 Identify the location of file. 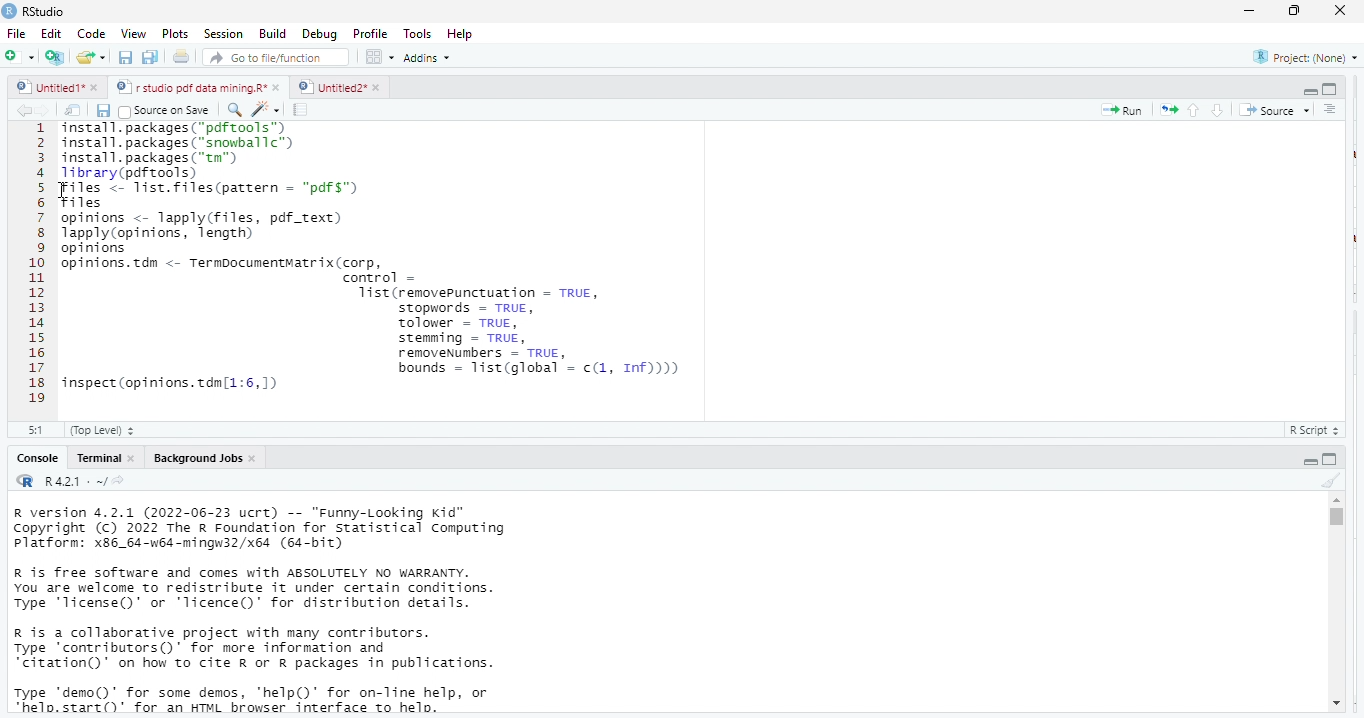
(18, 33).